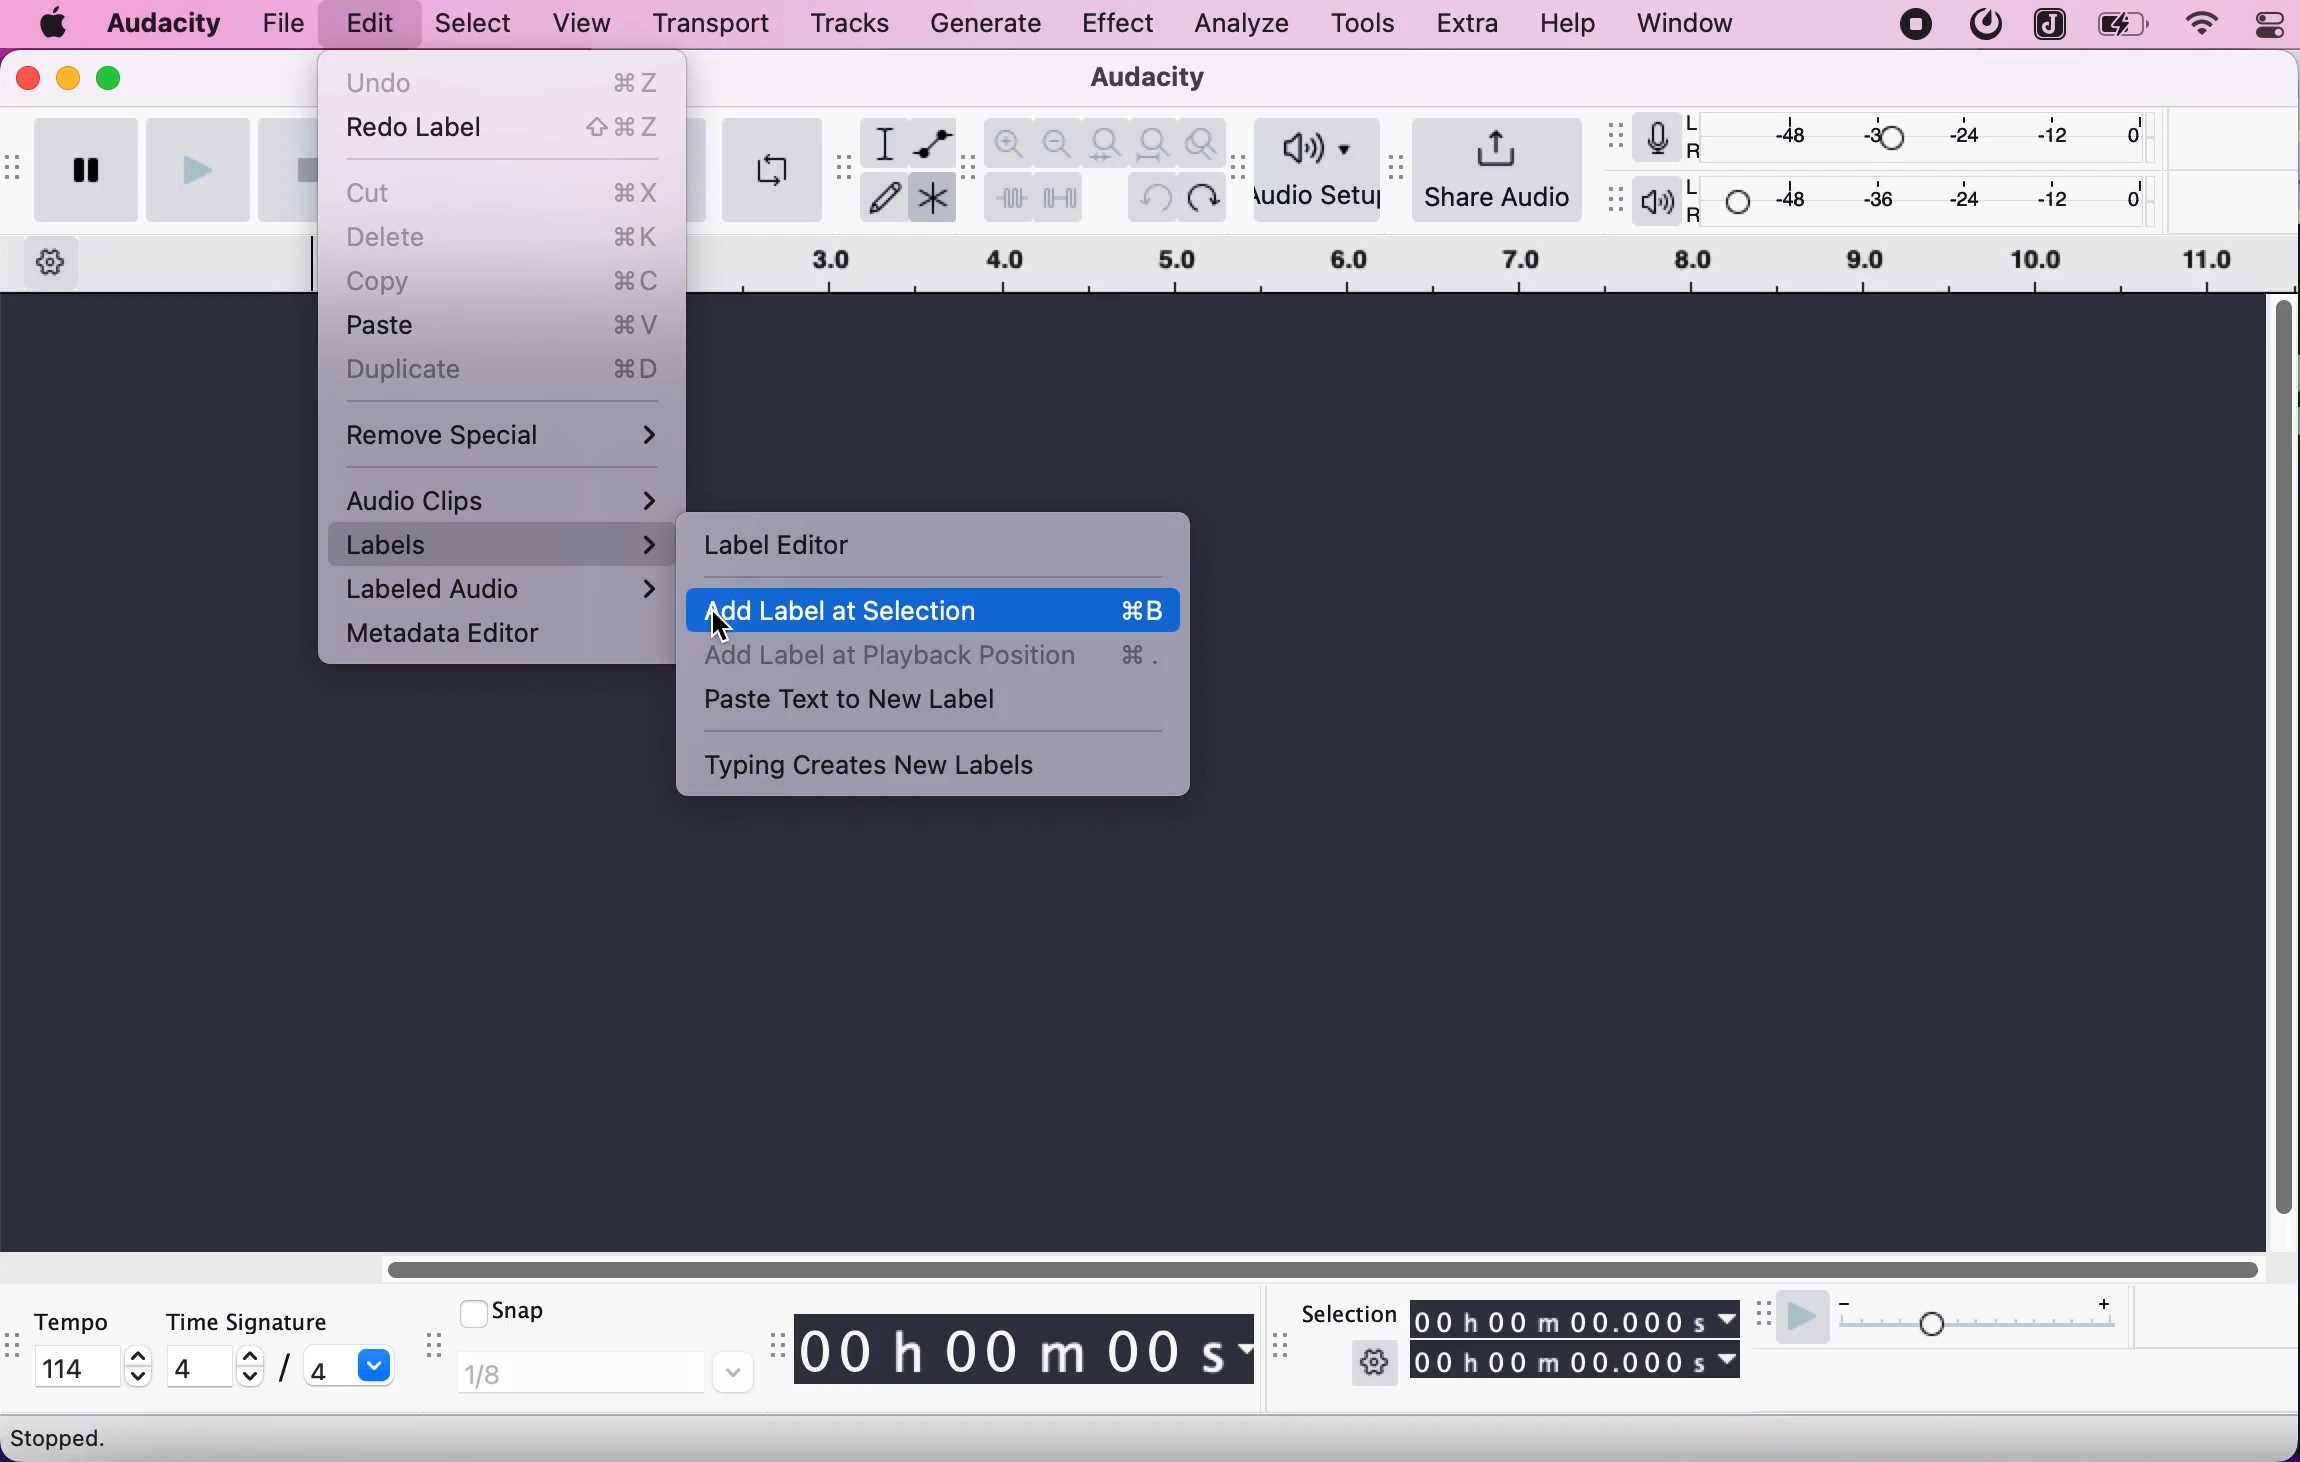 This screenshot has height=1462, width=2300. Describe the element at coordinates (852, 23) in the screenshot. I see `tracks` at that location.